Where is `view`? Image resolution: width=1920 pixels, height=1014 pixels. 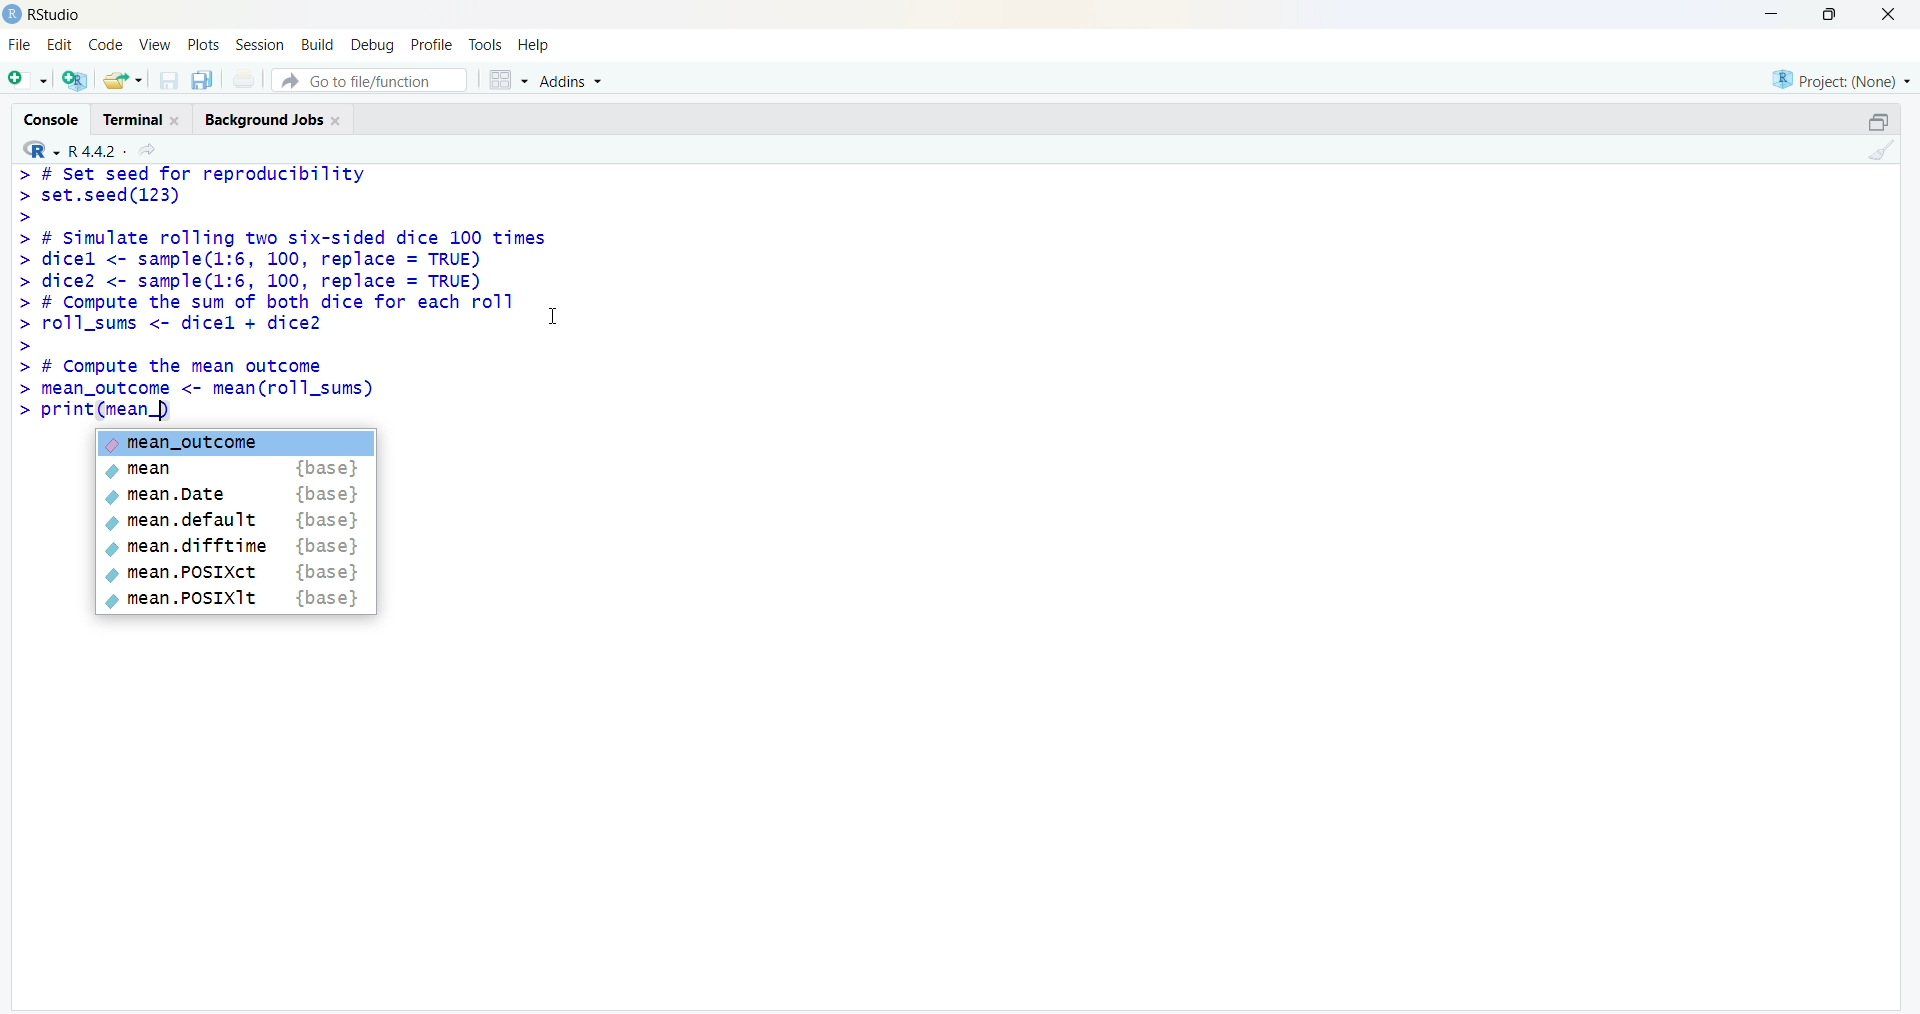 view is located at coordinates (155, 44).